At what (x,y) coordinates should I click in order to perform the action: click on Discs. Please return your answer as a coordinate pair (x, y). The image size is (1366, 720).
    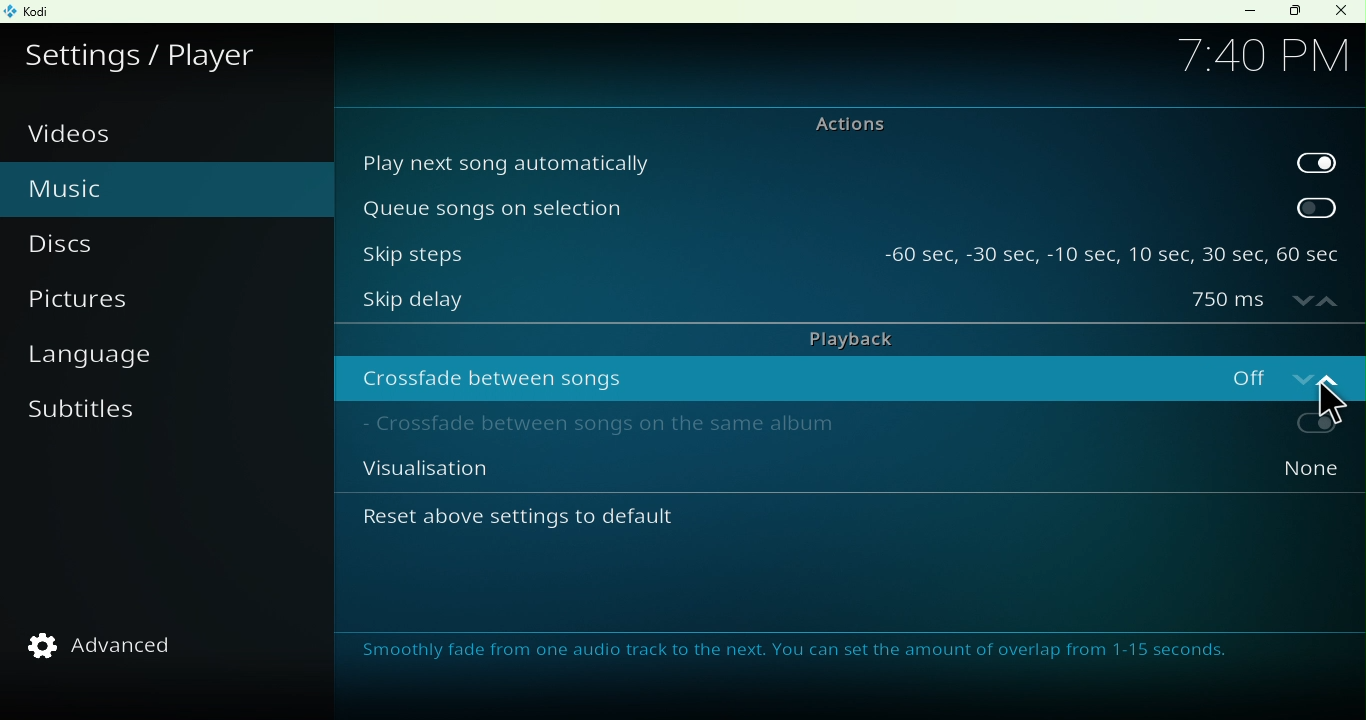
    Looking at the image, I should click on (91, 245).